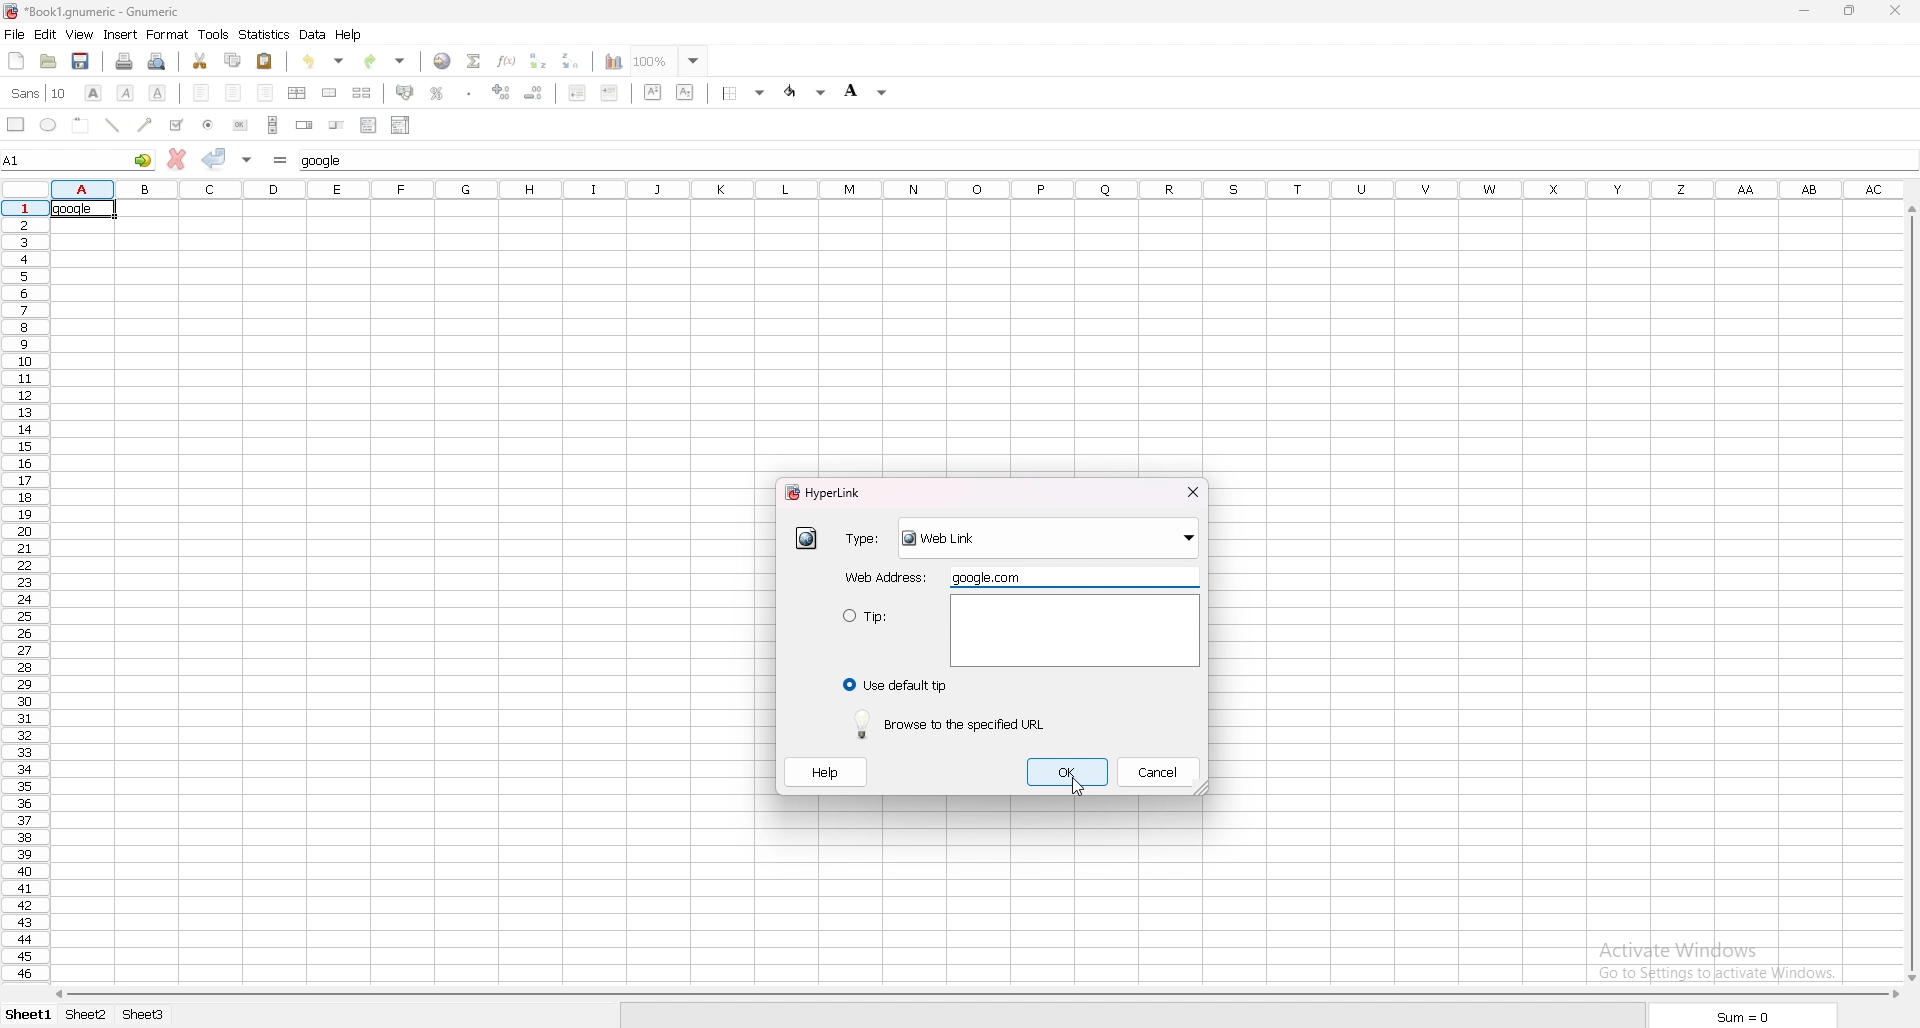 The width and height of the screenshot is (1920, 1028). What do you see at coordinates (265, 62) in the screenshot?
I see `paste` at bounding box center [265, 62].